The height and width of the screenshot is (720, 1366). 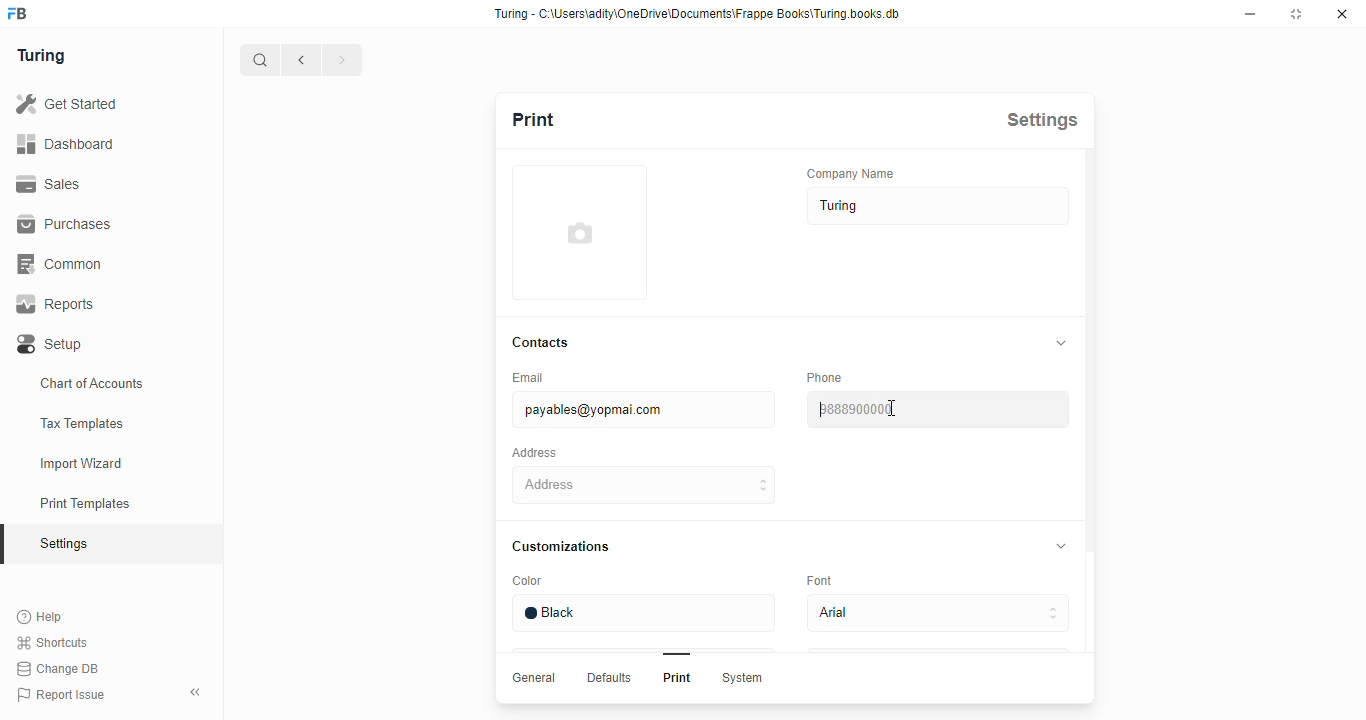 I want to click on Address, so click(x=638, y=486).